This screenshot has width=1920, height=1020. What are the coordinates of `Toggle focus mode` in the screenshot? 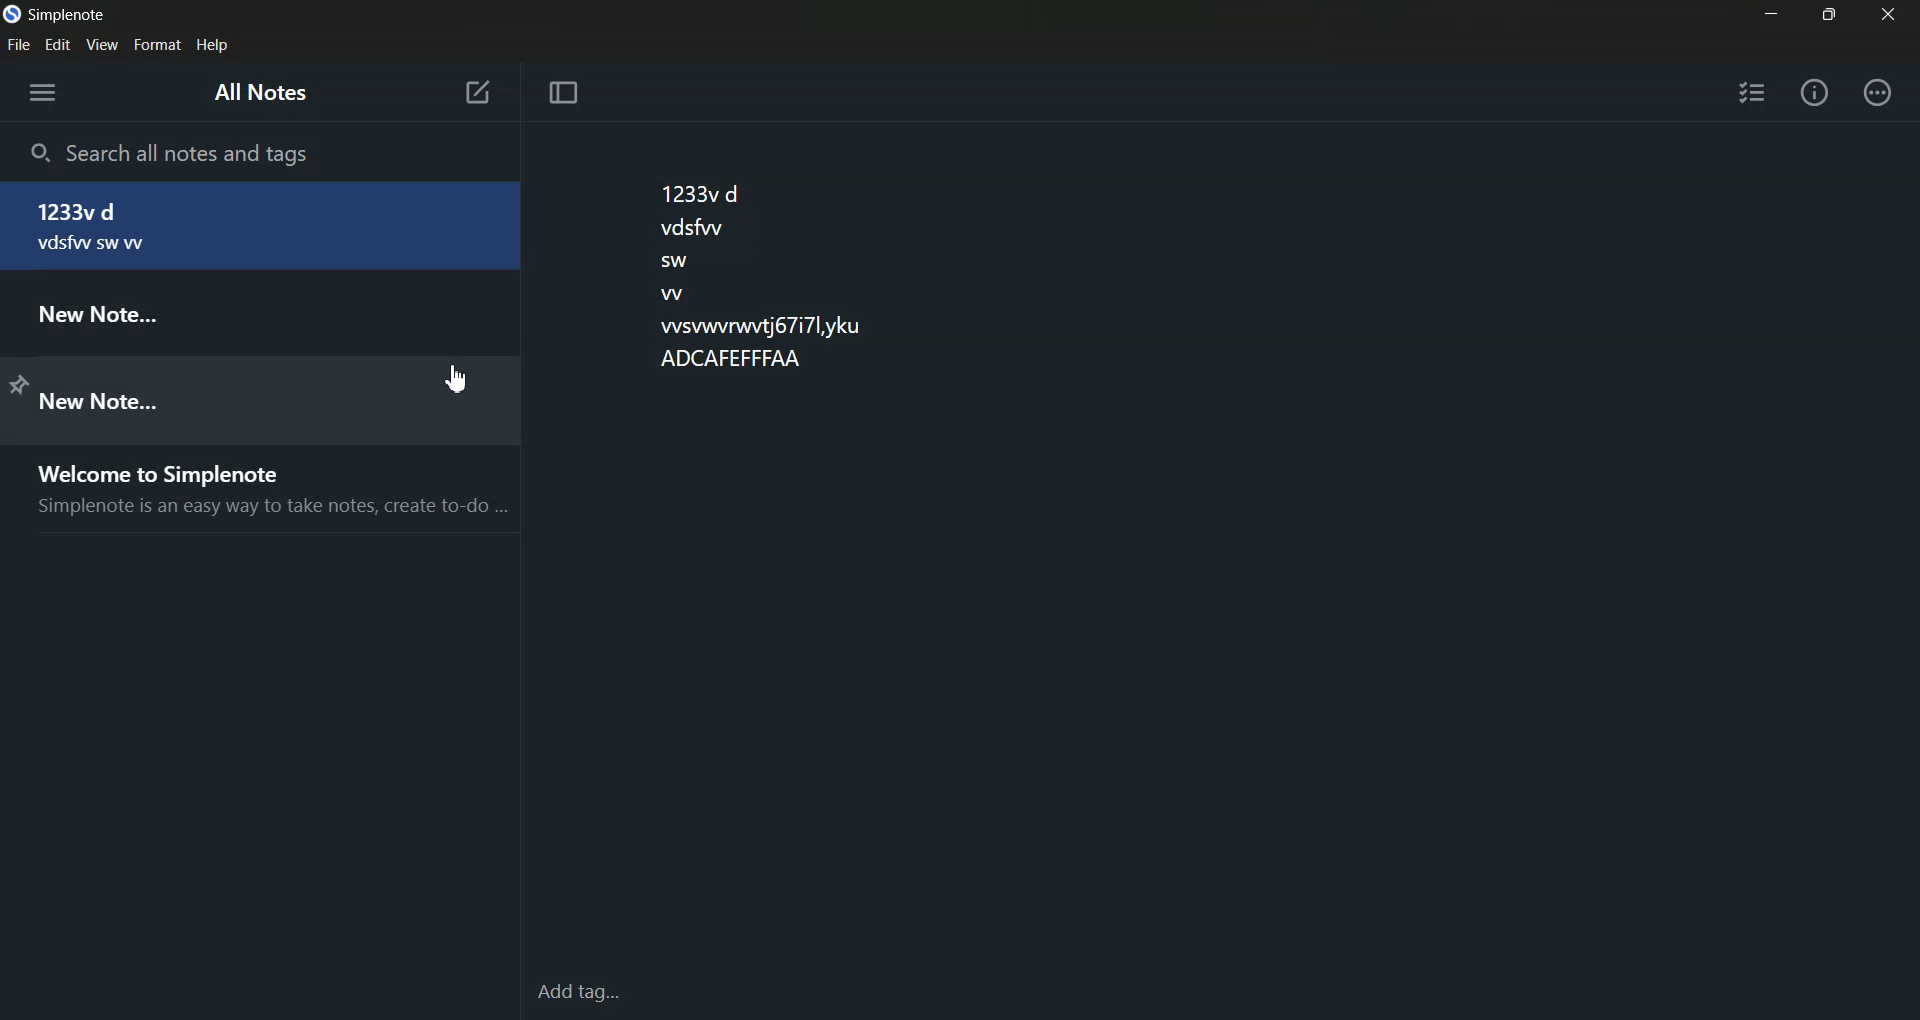 It's located at (563, 93).